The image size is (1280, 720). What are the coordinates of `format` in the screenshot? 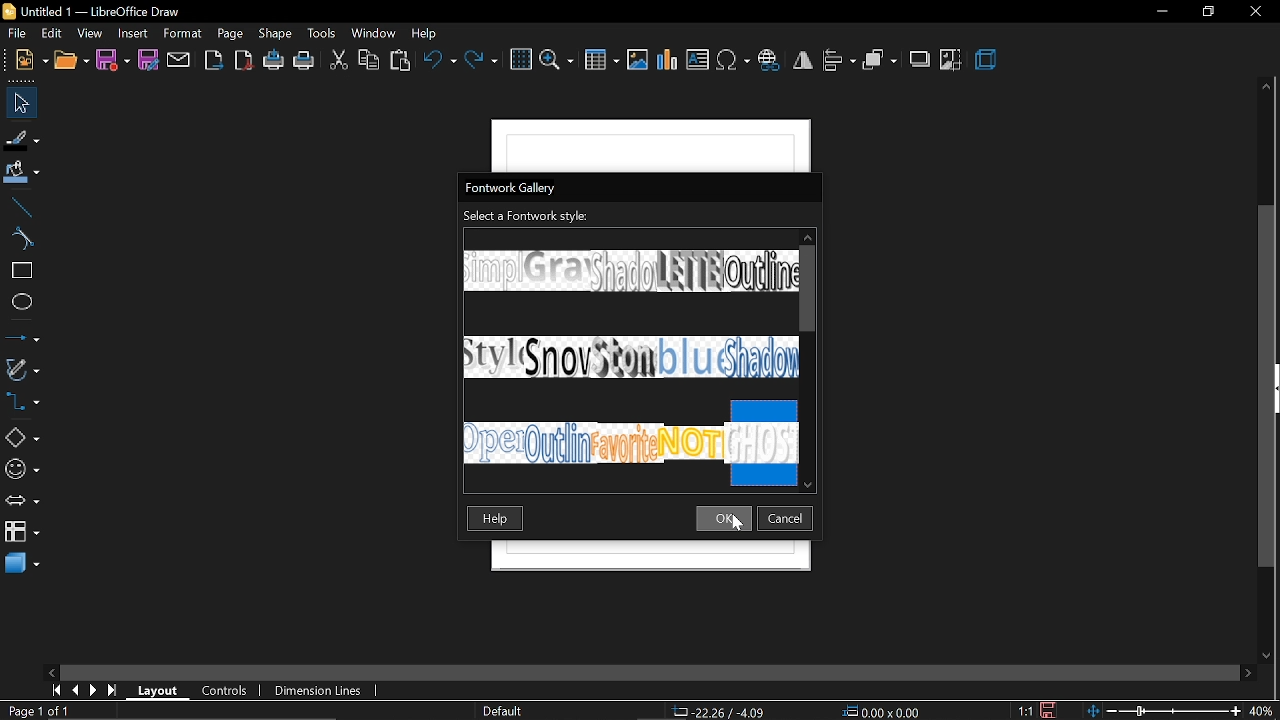 It's located at (183, 33).